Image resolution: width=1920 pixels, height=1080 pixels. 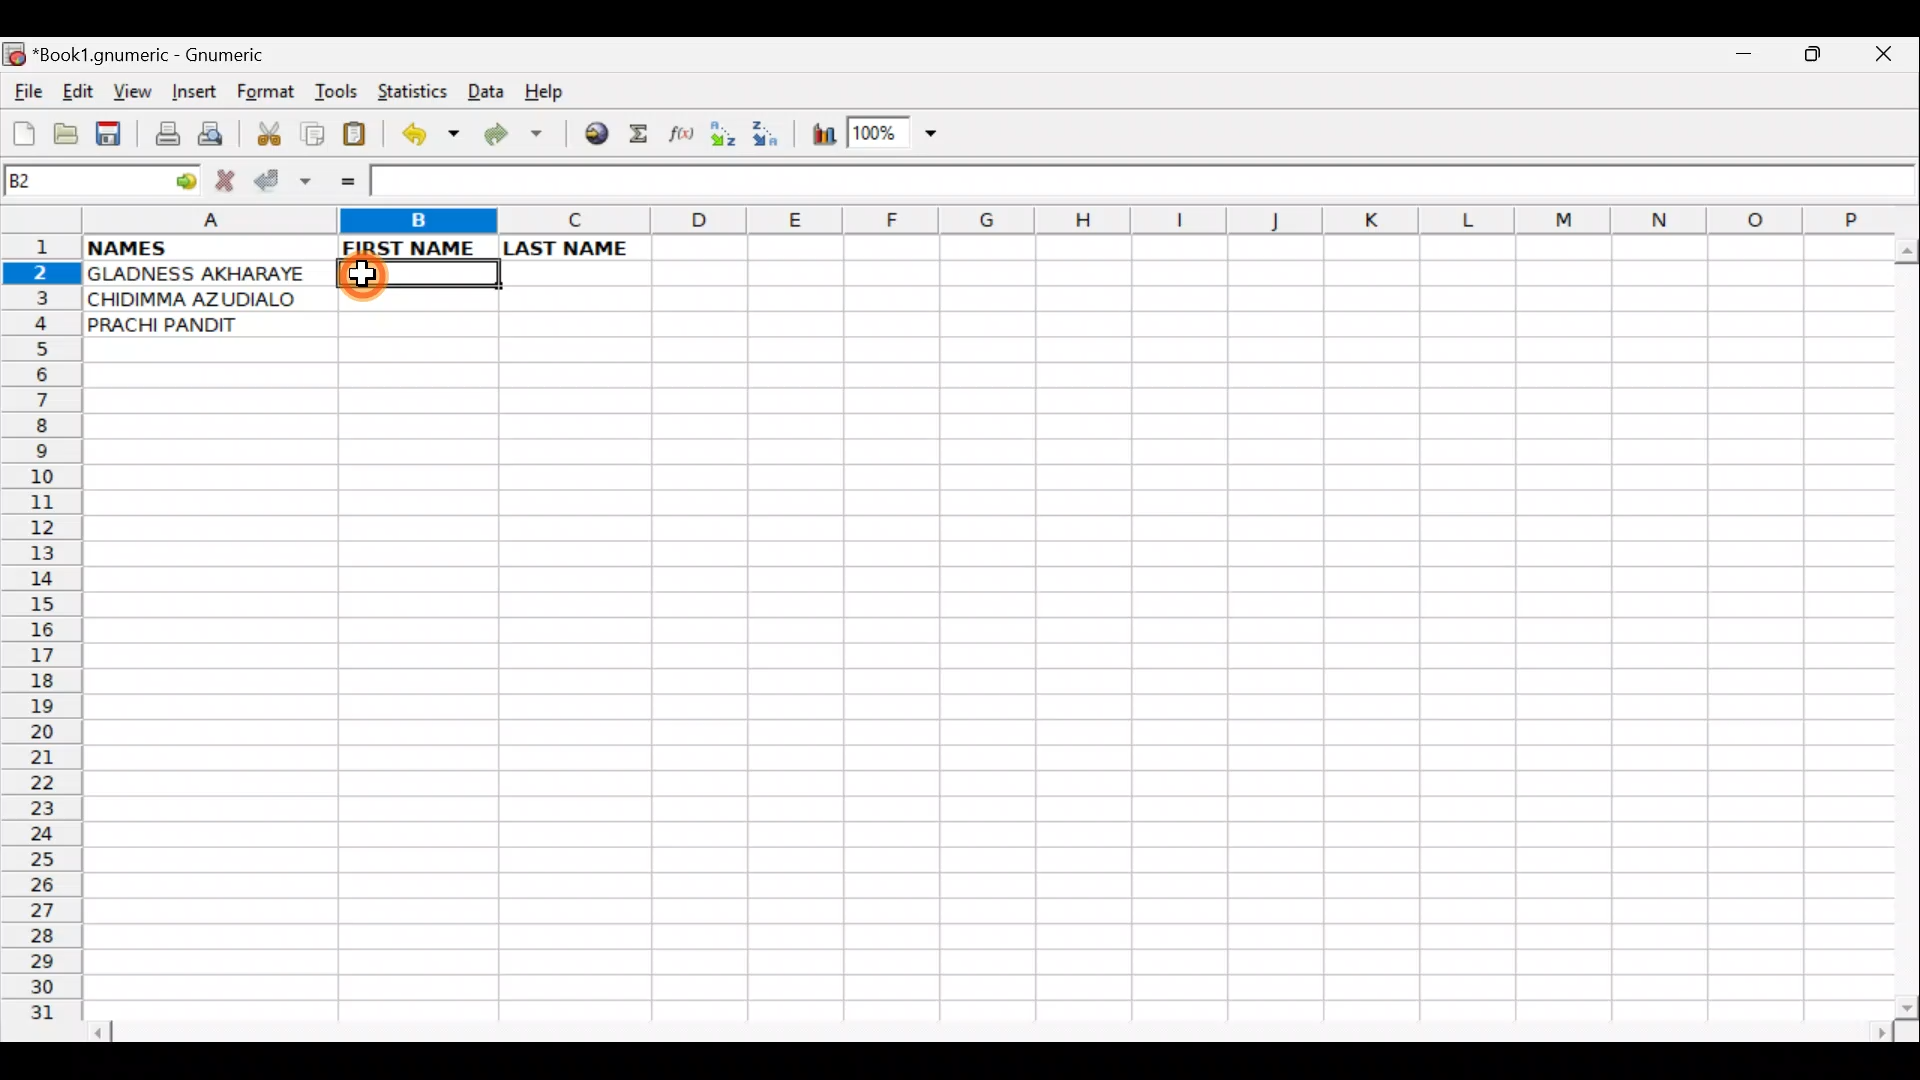 What do you see at coordinates (206, 273) in the screenshot?
I see `GLADNESS AKHARAYE` at bounding box center [206, 273].